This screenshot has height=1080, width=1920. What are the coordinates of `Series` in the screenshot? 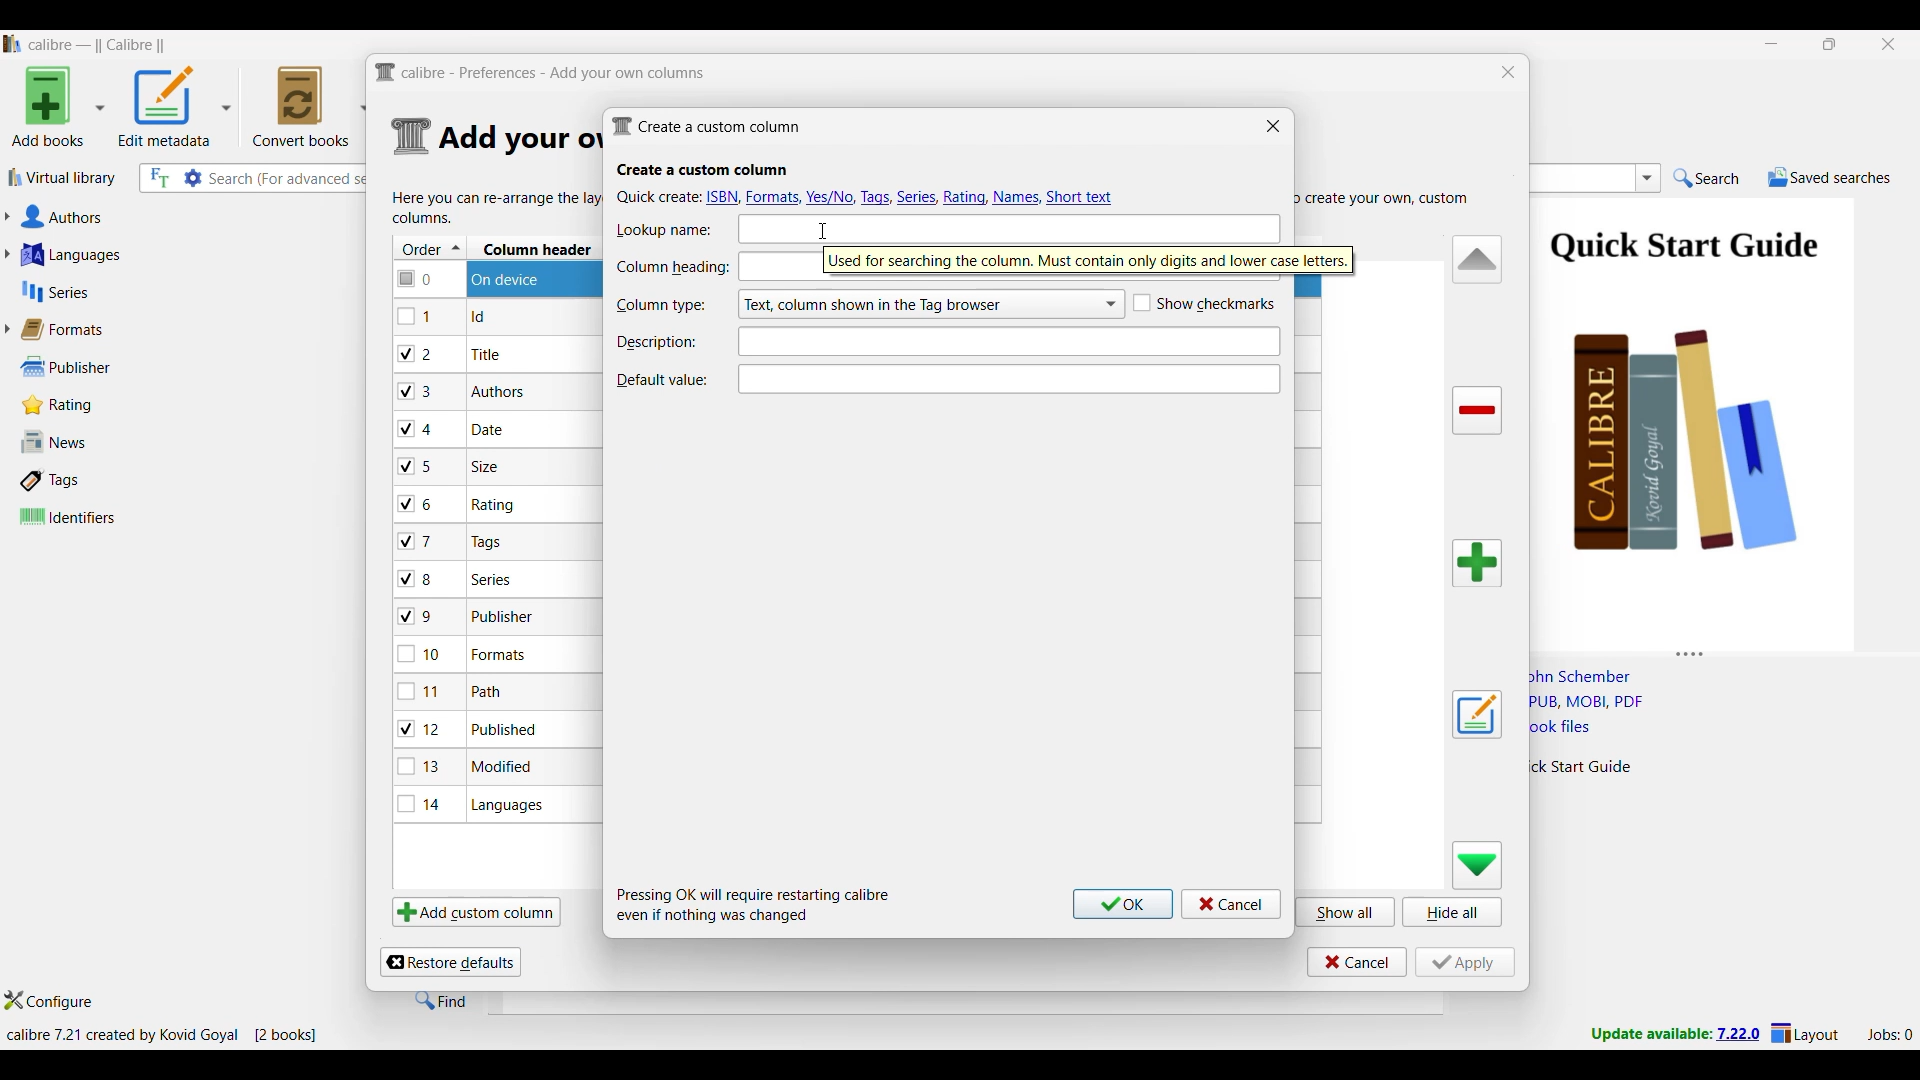 It's located at (150, 292).